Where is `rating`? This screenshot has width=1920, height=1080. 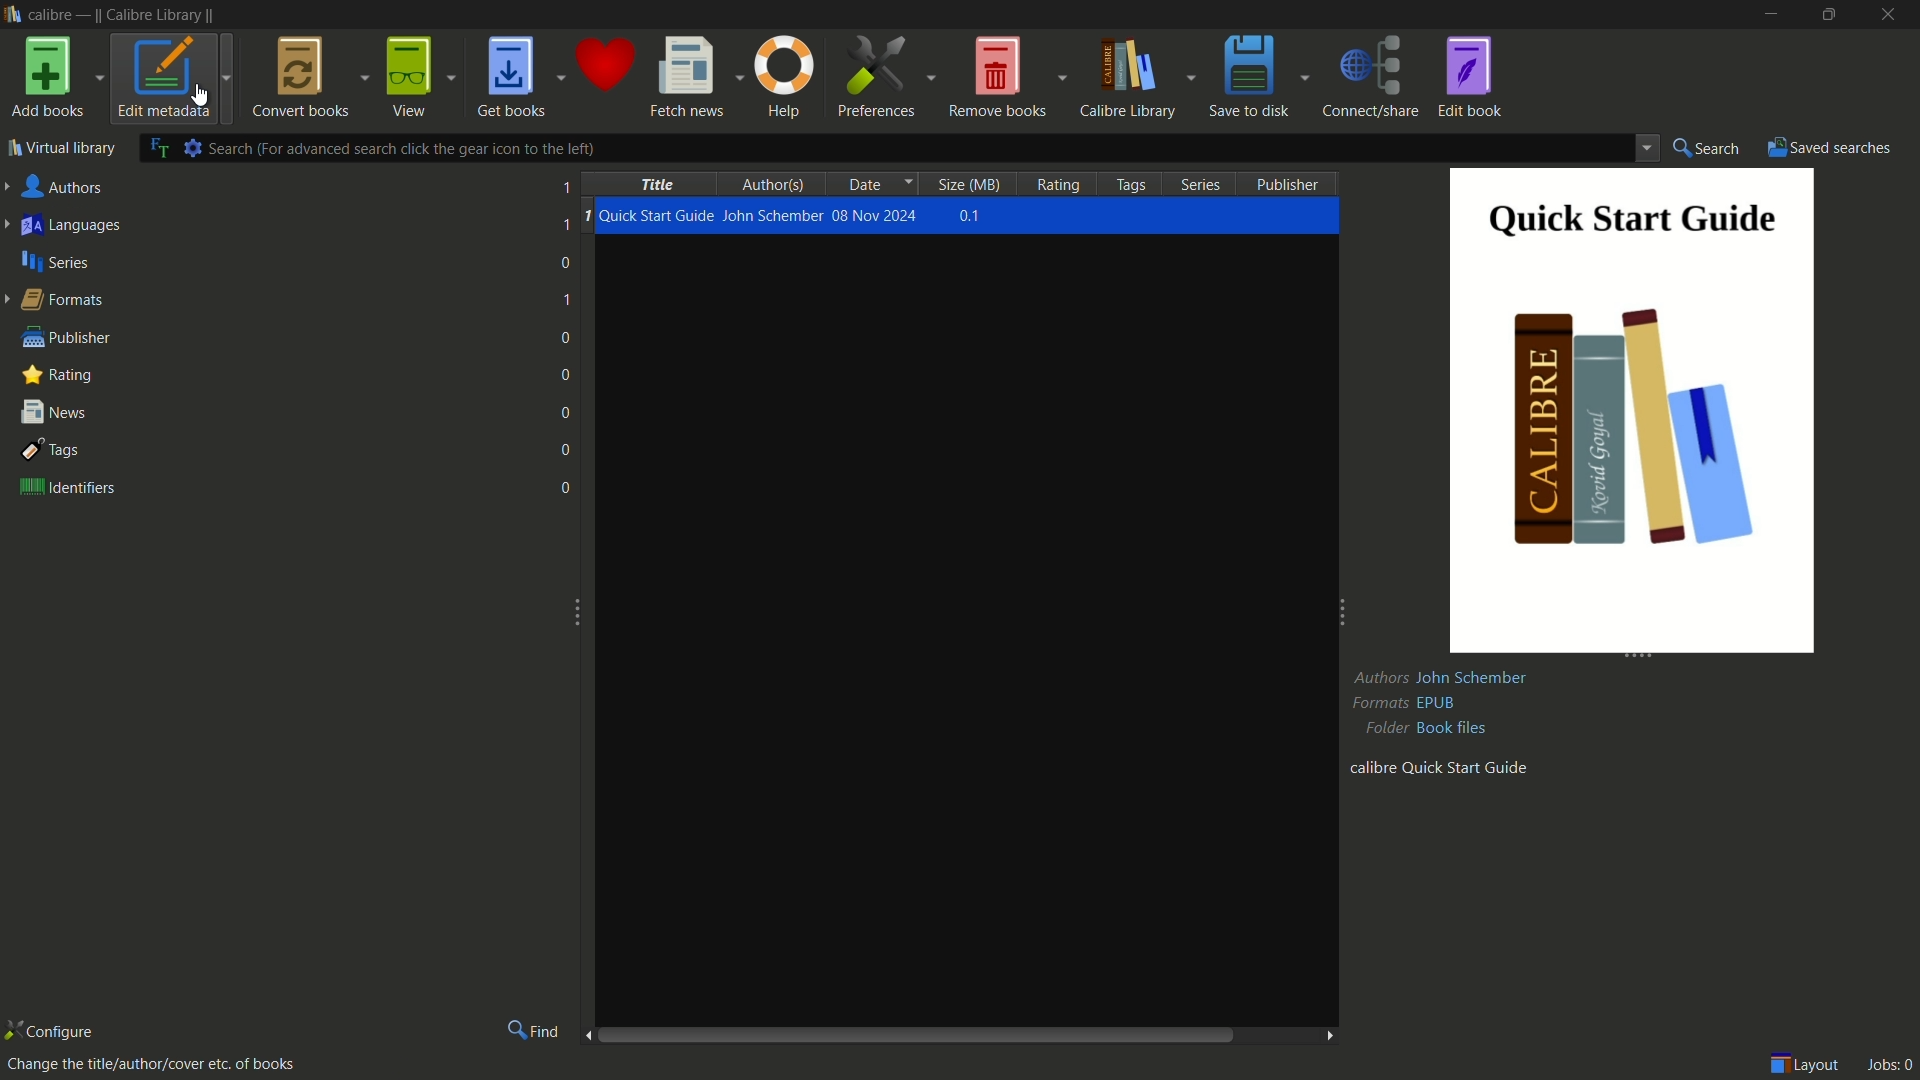
rating is located at coordinates (1056, 184).